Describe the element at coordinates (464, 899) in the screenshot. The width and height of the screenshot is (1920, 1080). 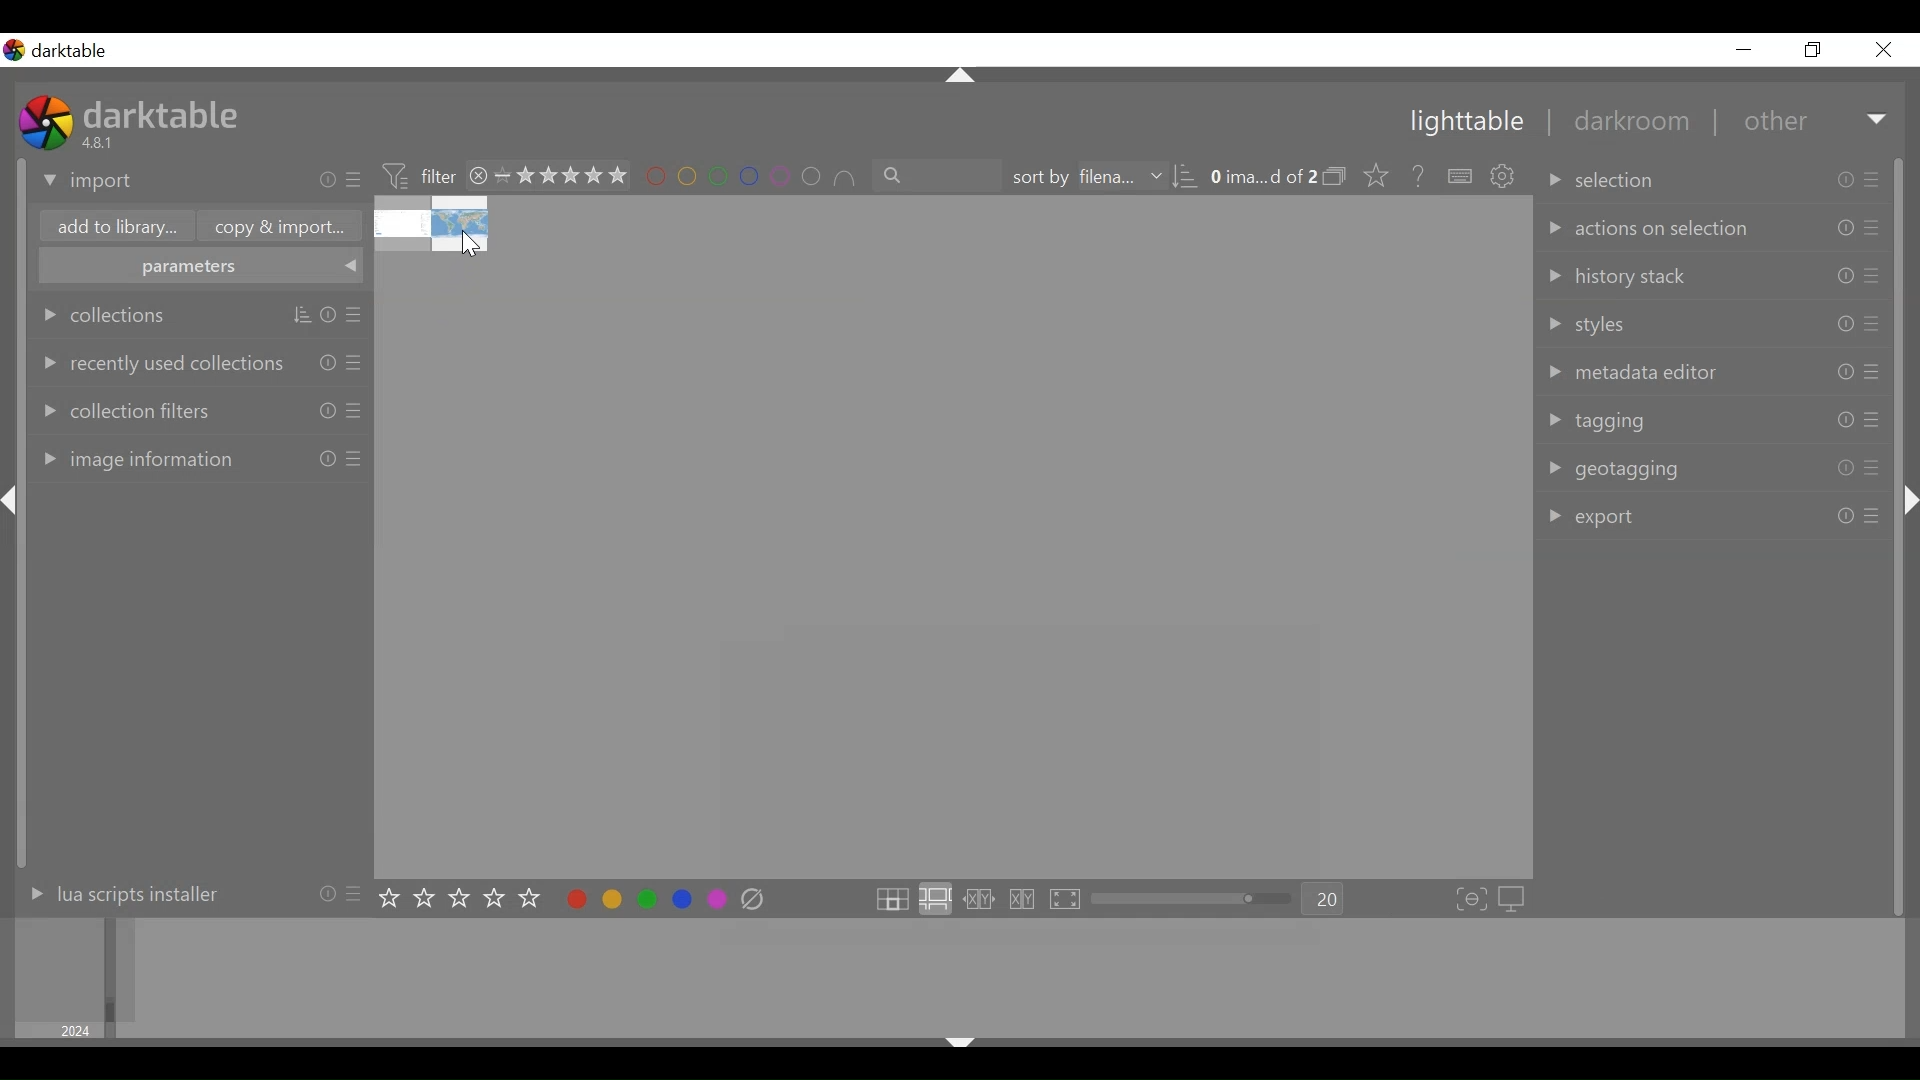
I see `set star rating on selected image` at that location.